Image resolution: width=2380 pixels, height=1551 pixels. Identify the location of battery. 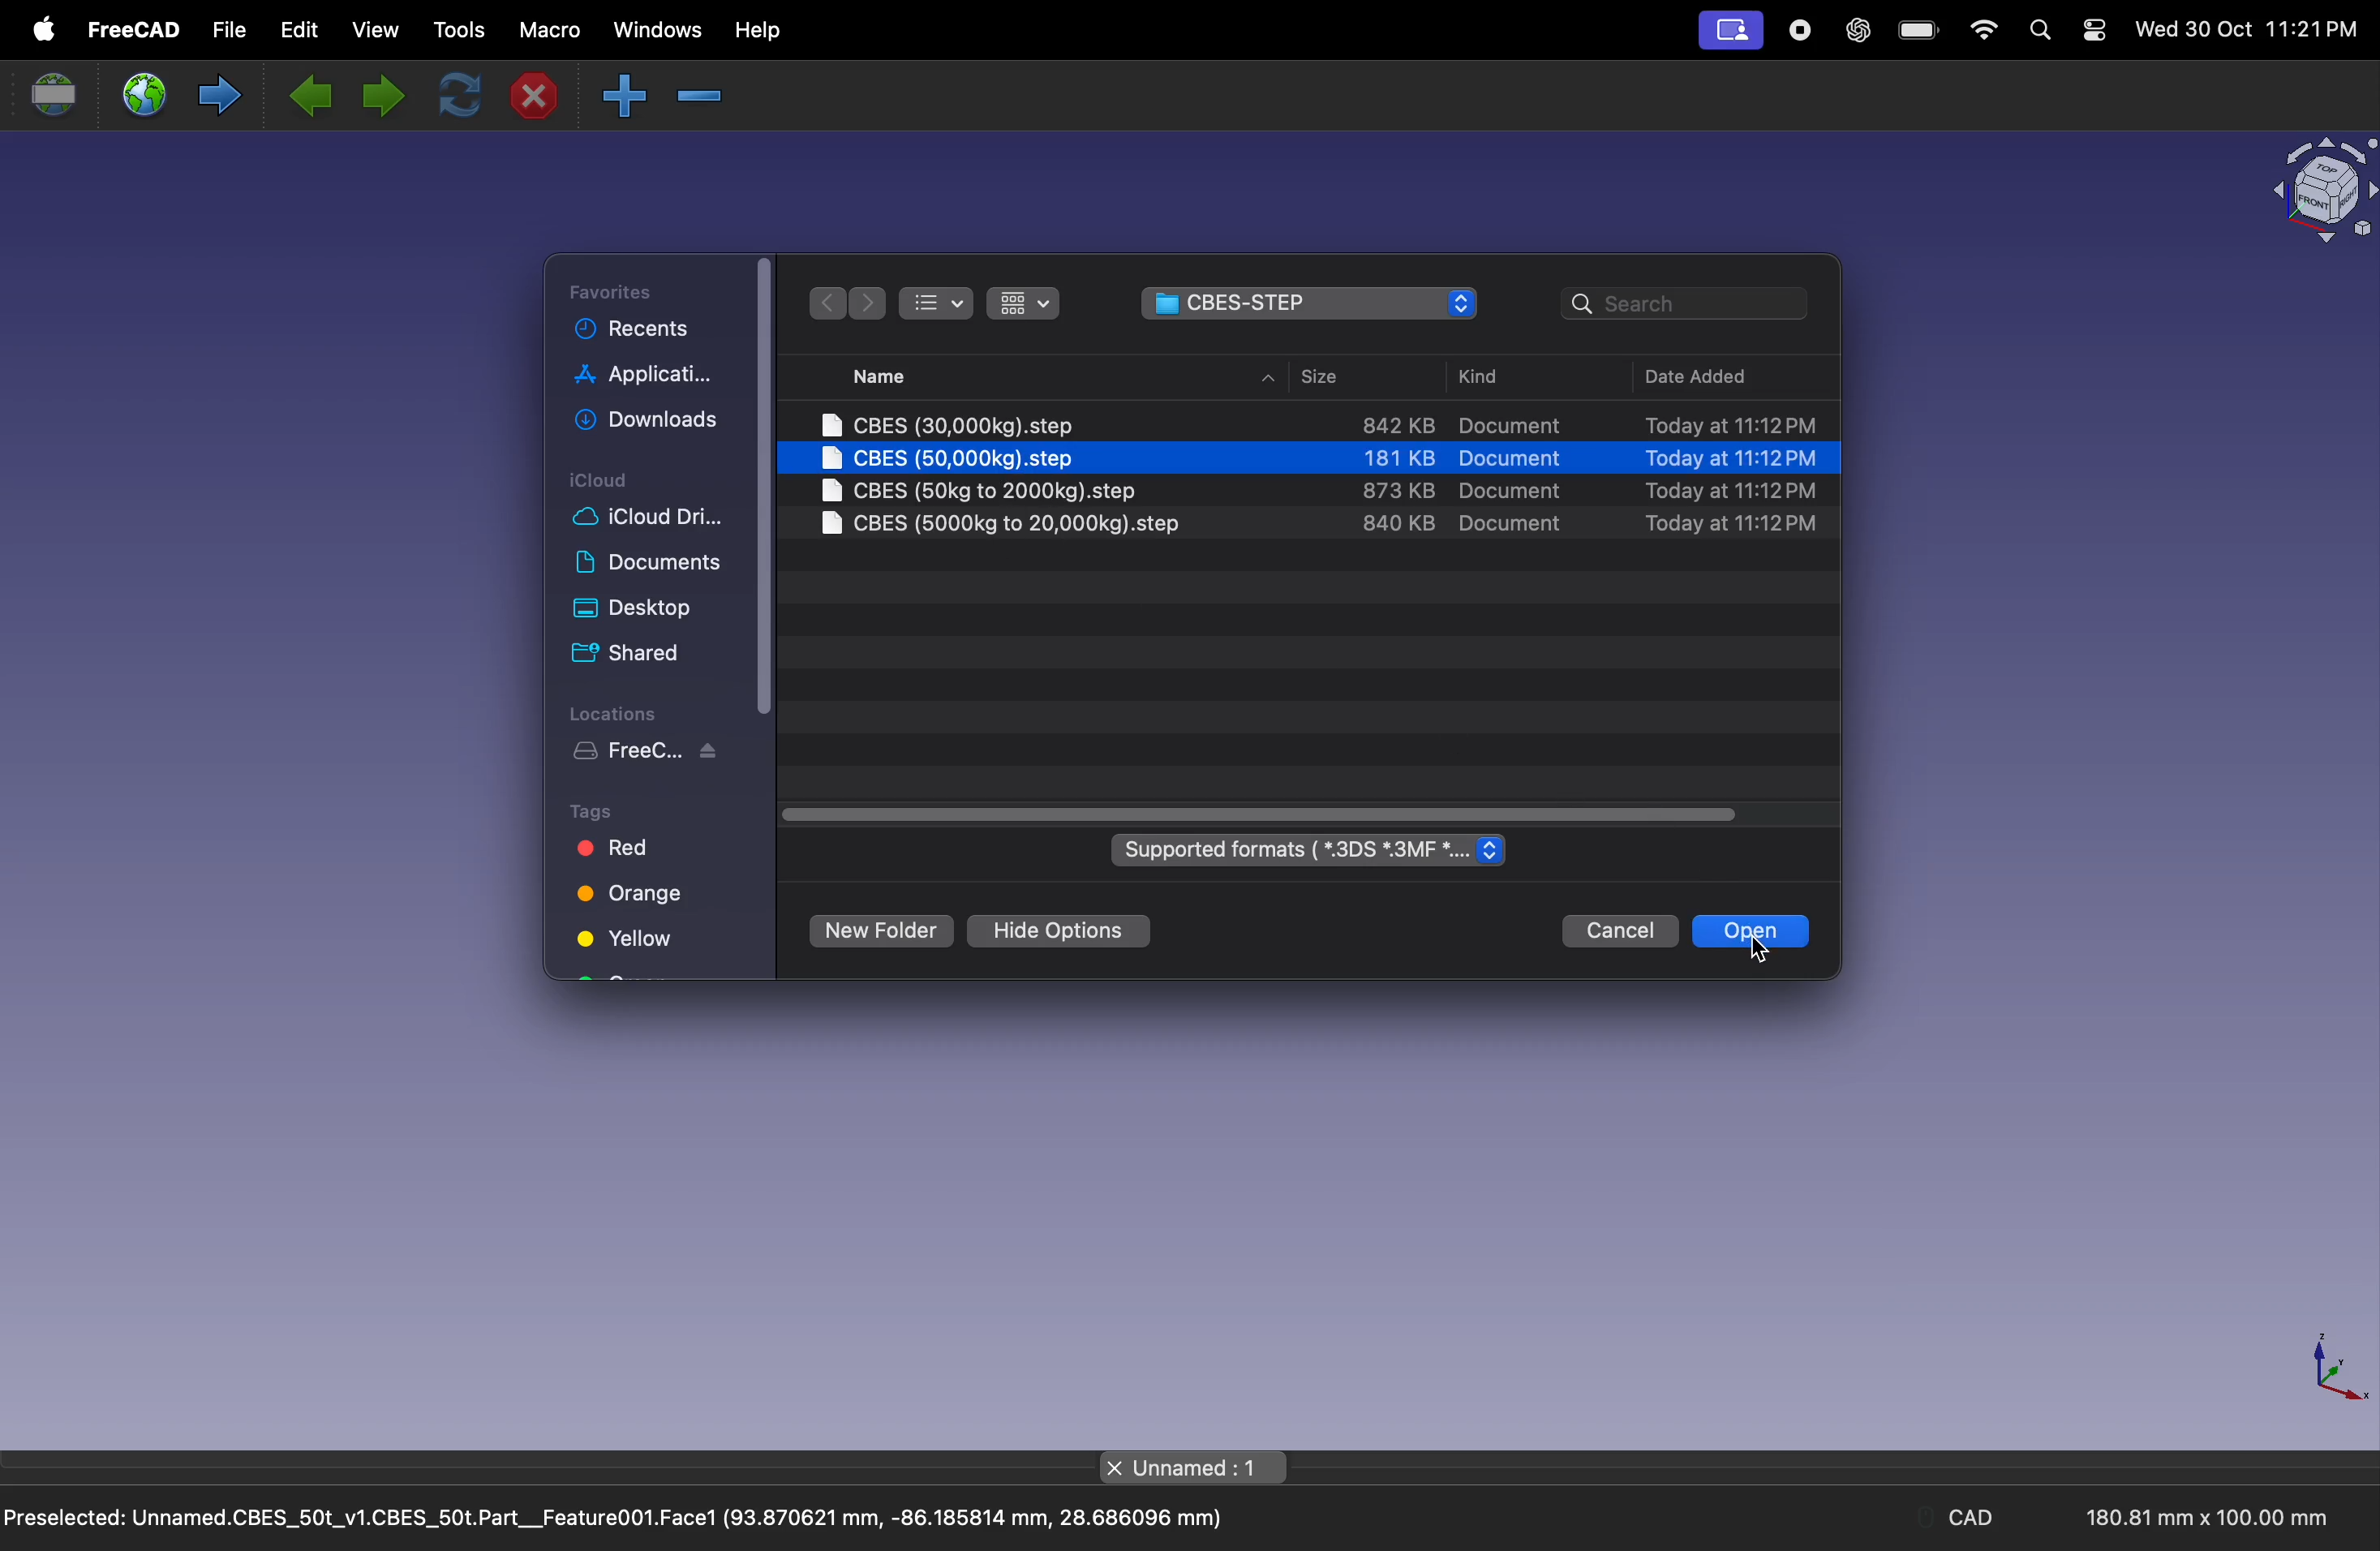
(1916, 32).